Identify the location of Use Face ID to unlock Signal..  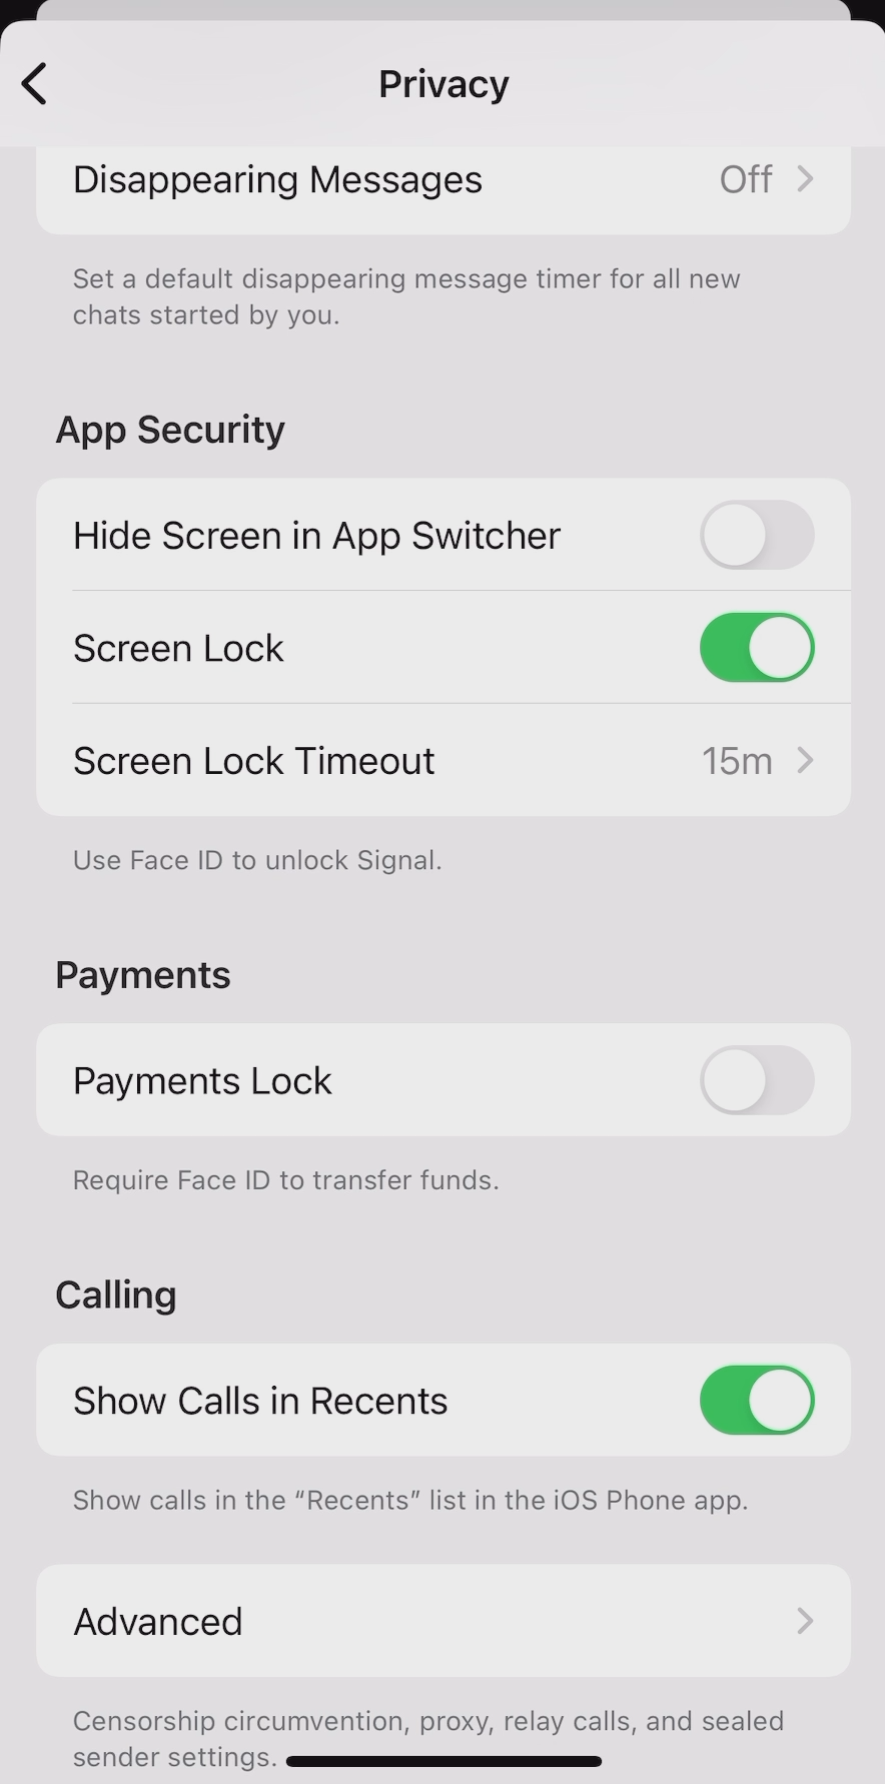
(445, 766).